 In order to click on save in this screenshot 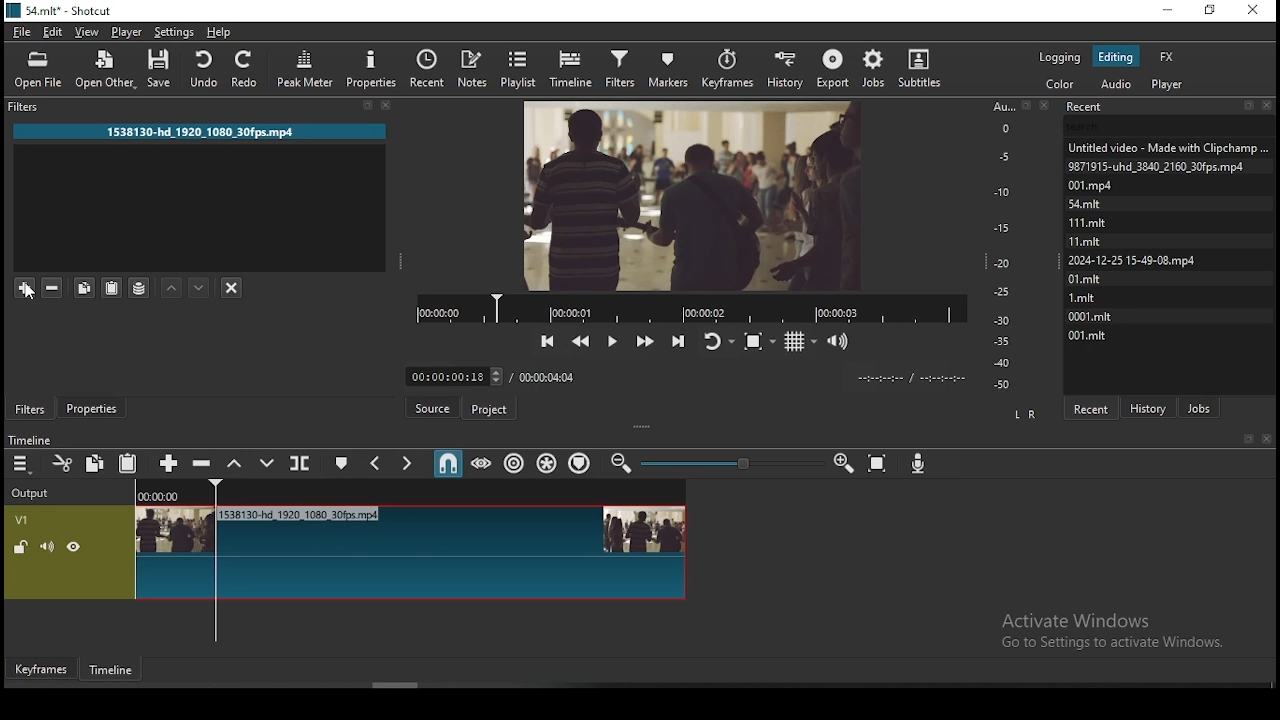, I will do `click(163, 69)`.